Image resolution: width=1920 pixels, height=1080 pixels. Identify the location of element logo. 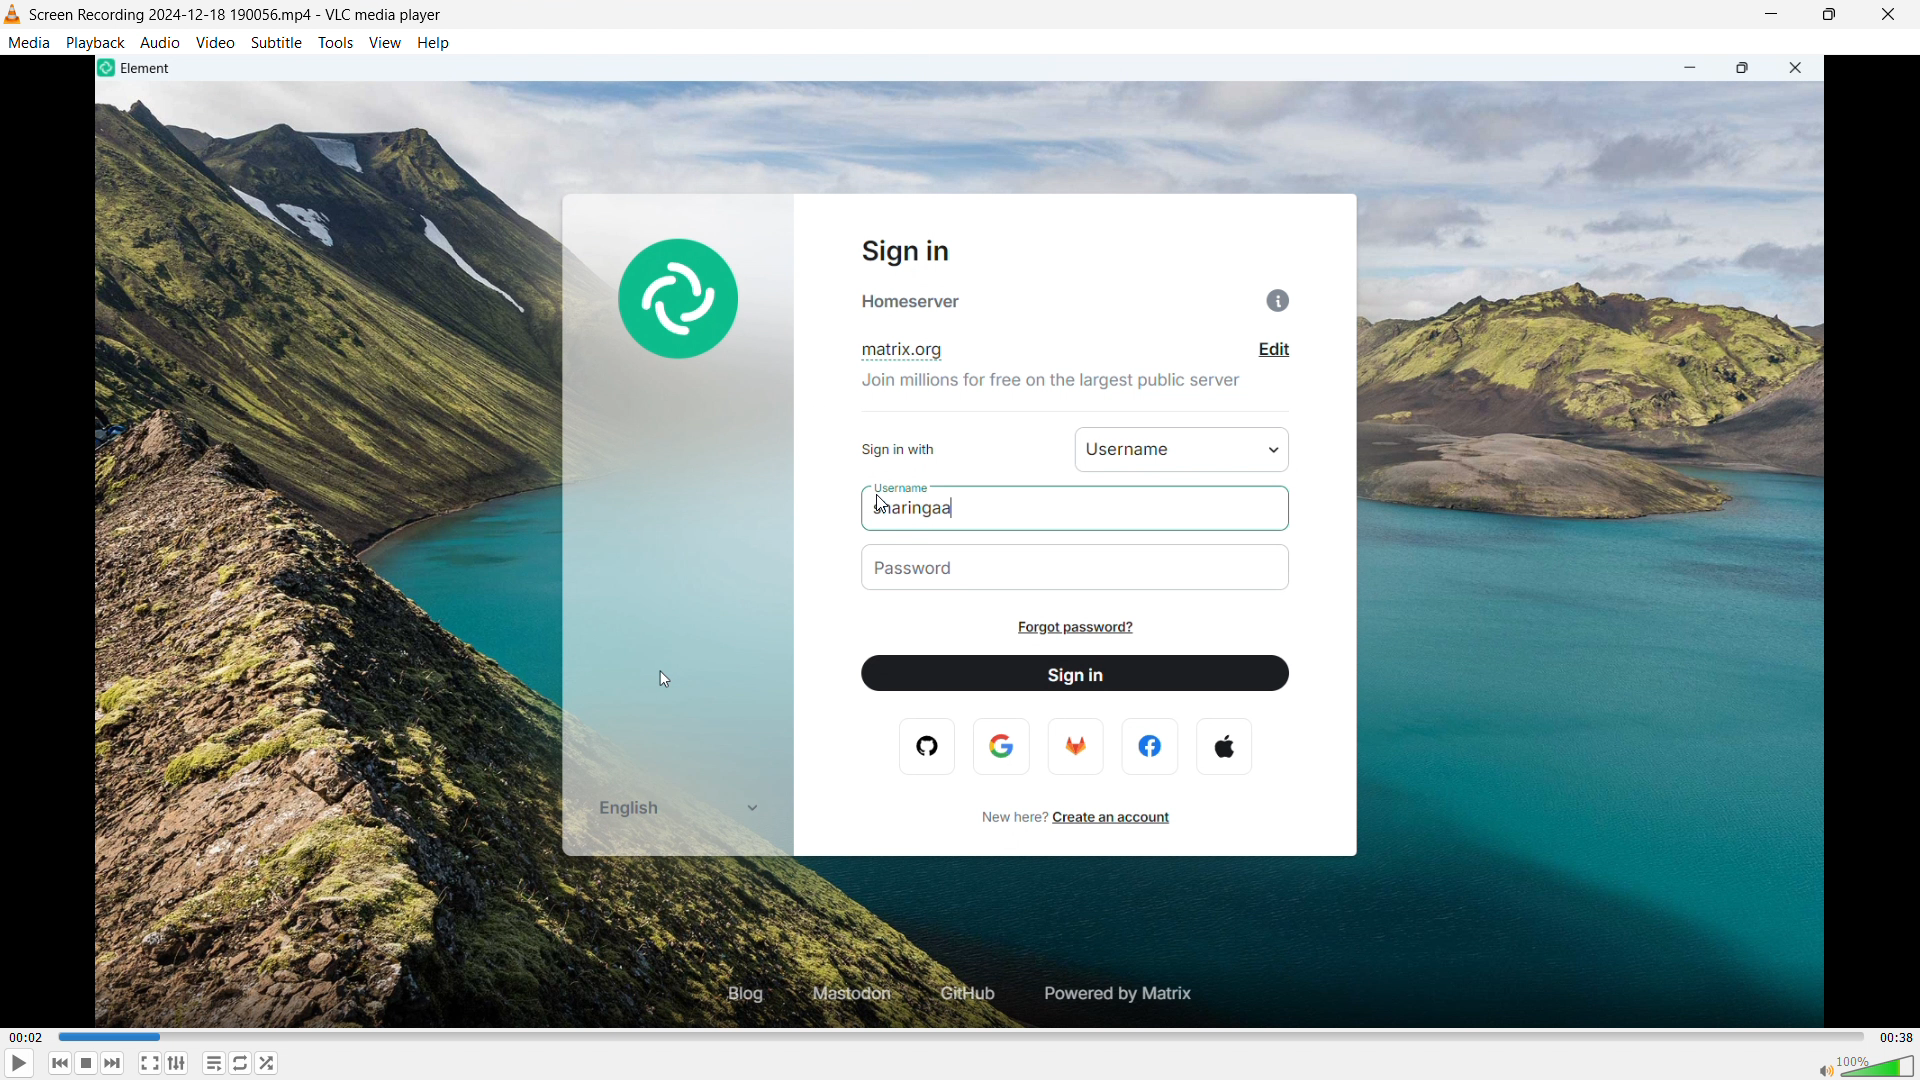
(104, 69).